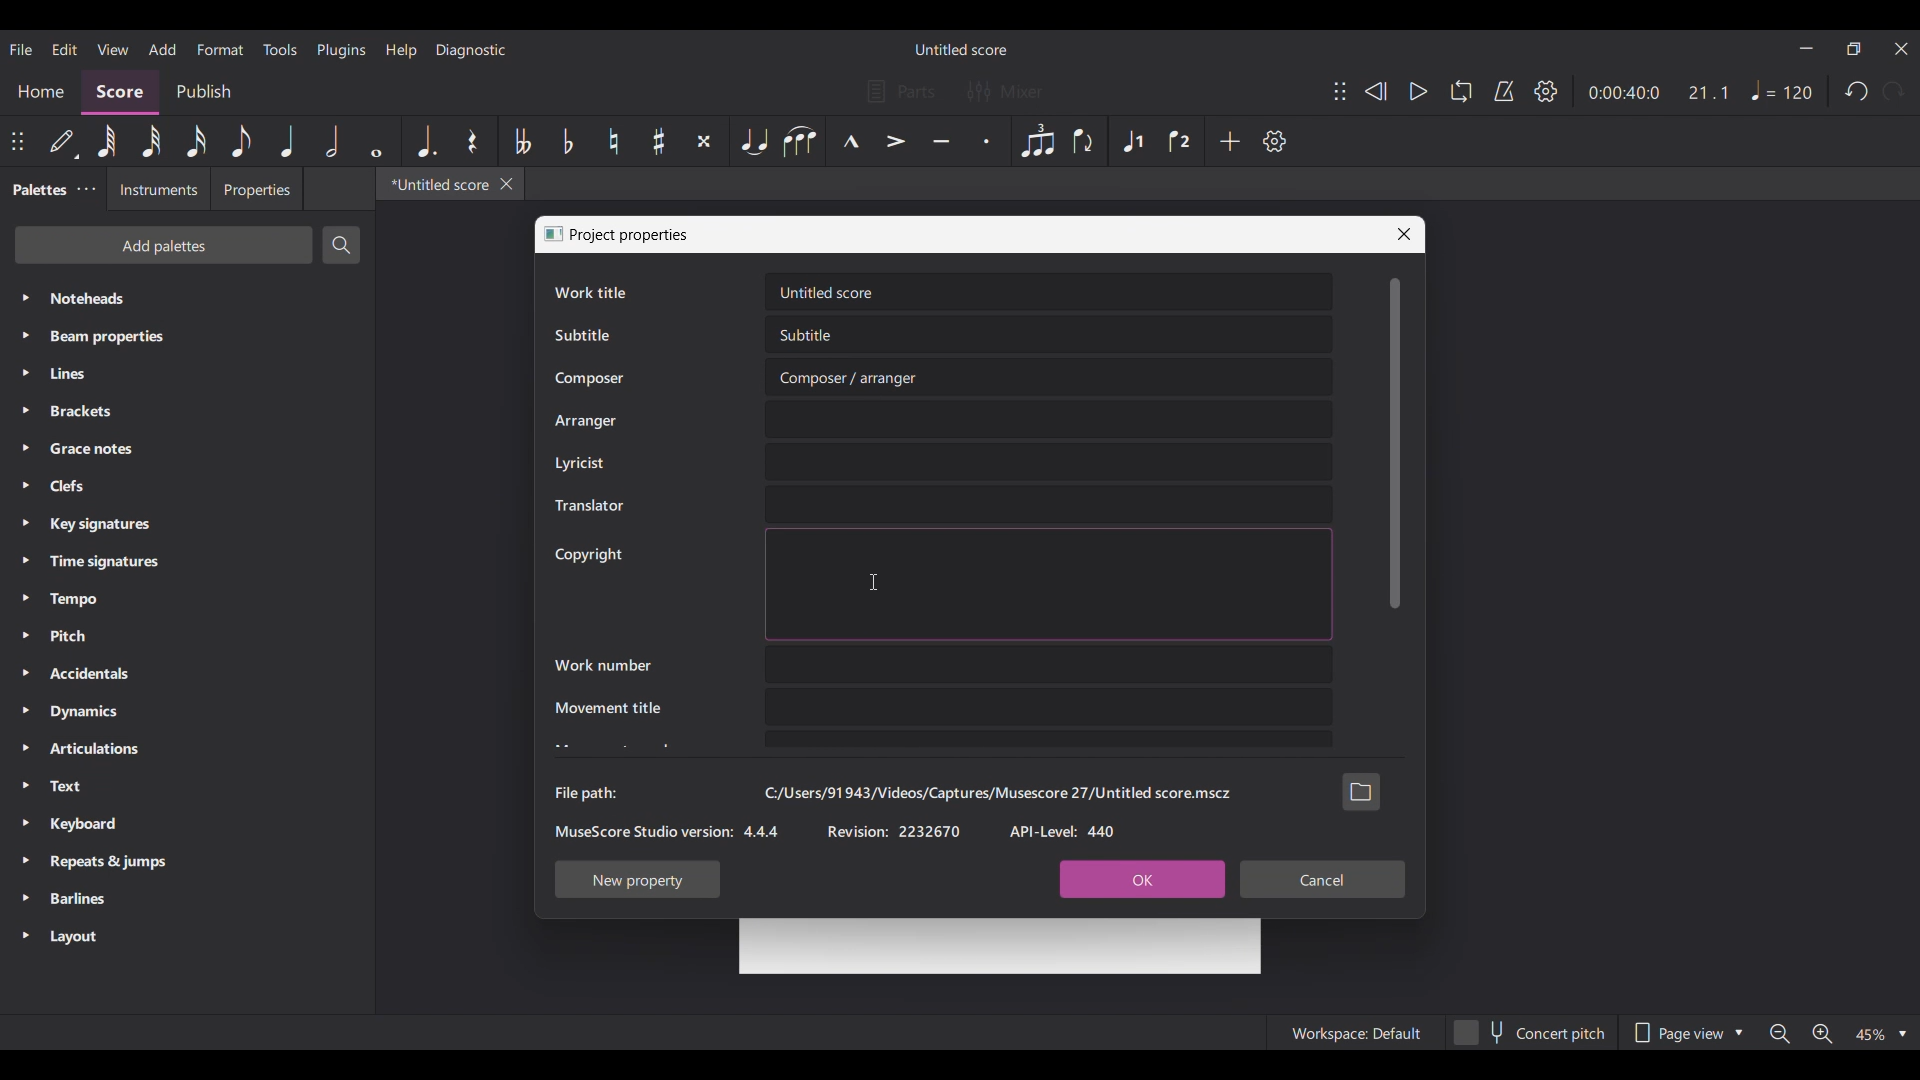 This screenshot has width=1920, height=1080. Describe the element at coordinates (1049, 419) in the screenshot. I see `Text box for Arranger` at that location.